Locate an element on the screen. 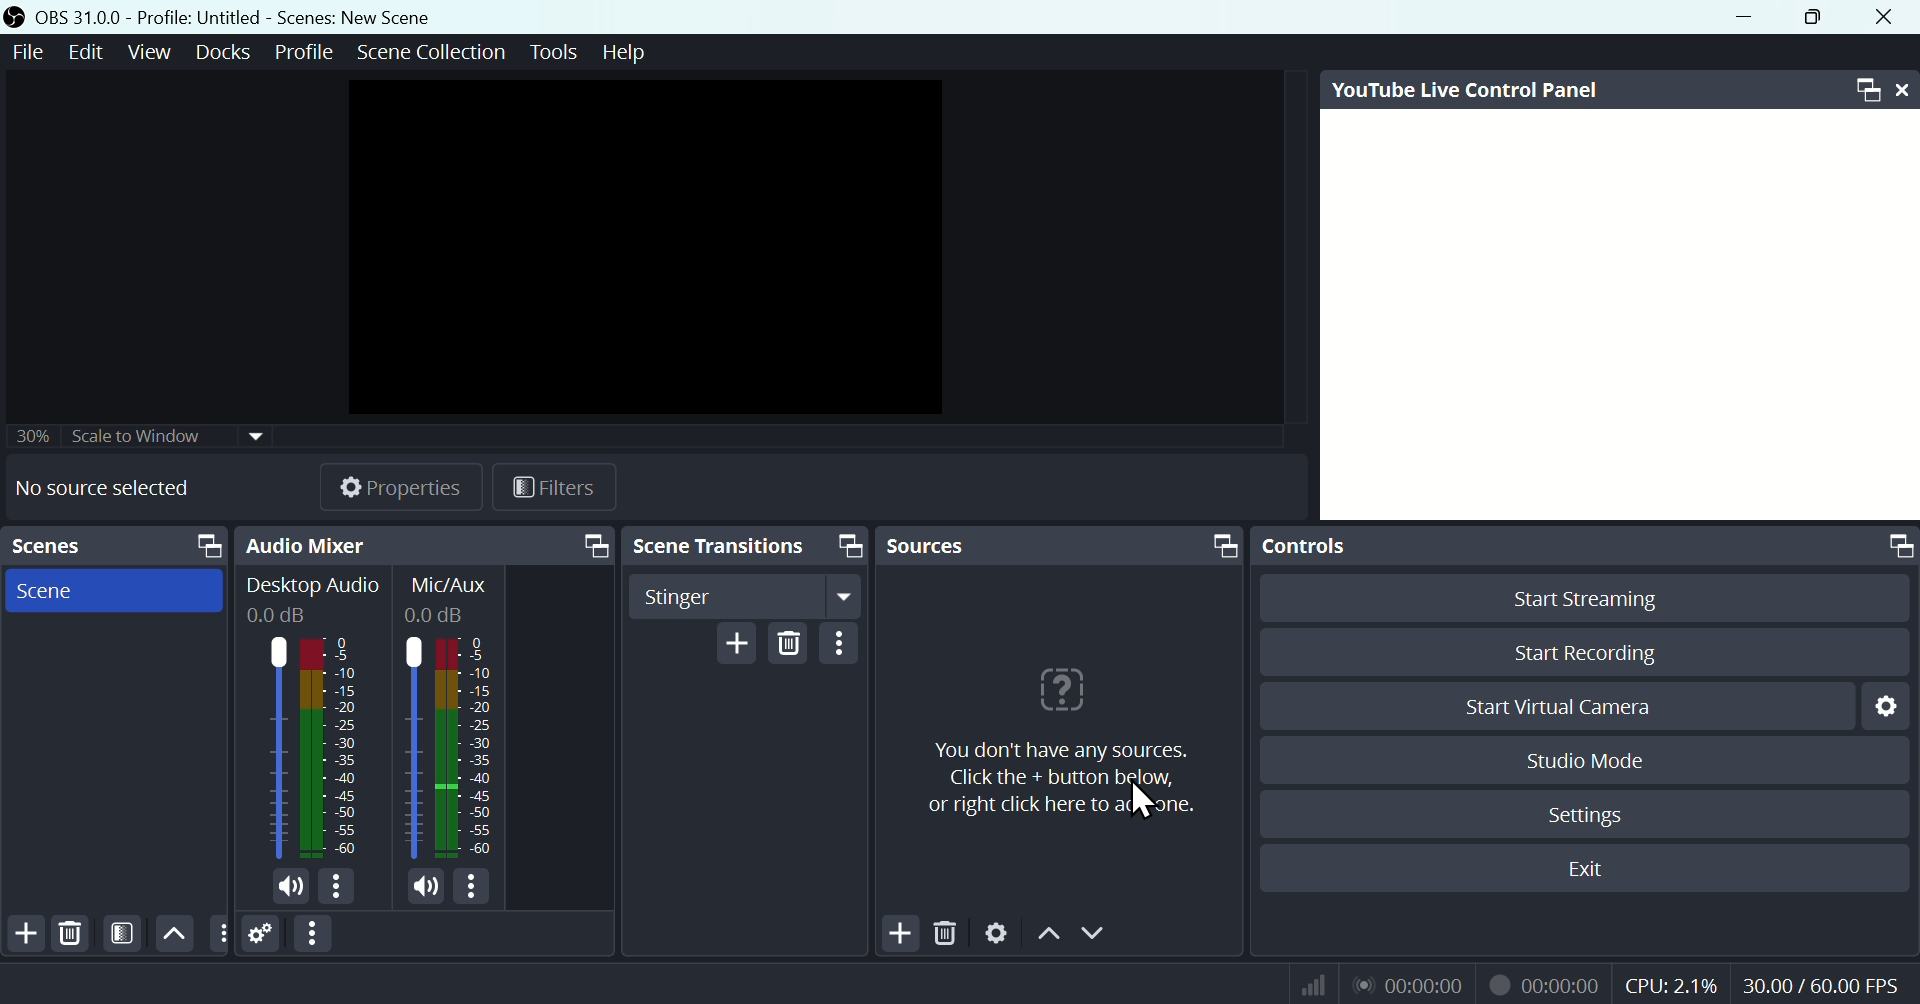 This screenshot has height=1004, width=1920. sources is located at coordinates (953, 545).